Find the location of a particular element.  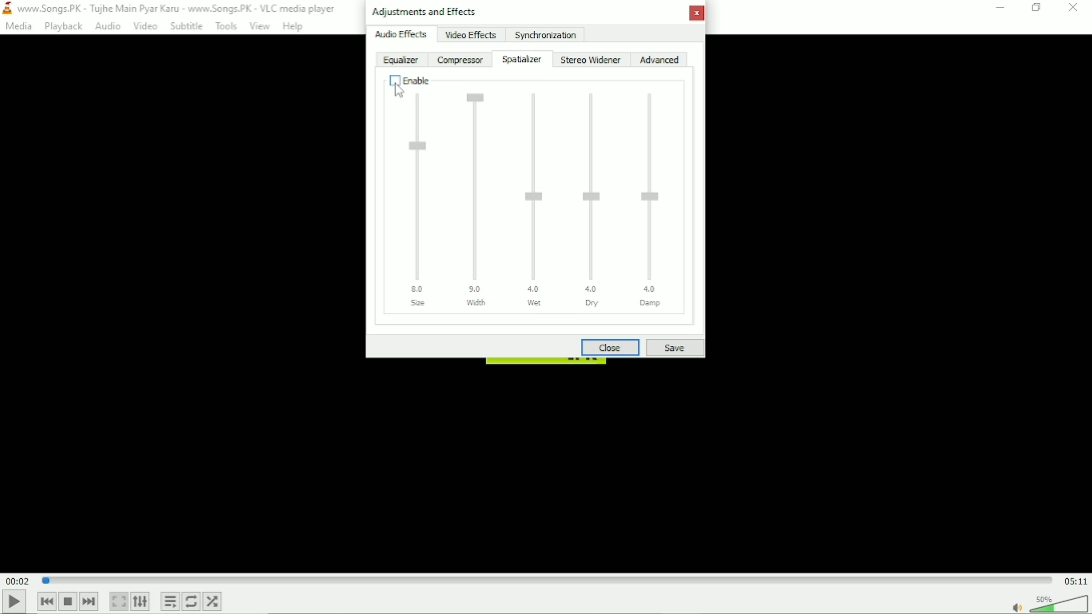

Play is located at coordinates (14, 602).